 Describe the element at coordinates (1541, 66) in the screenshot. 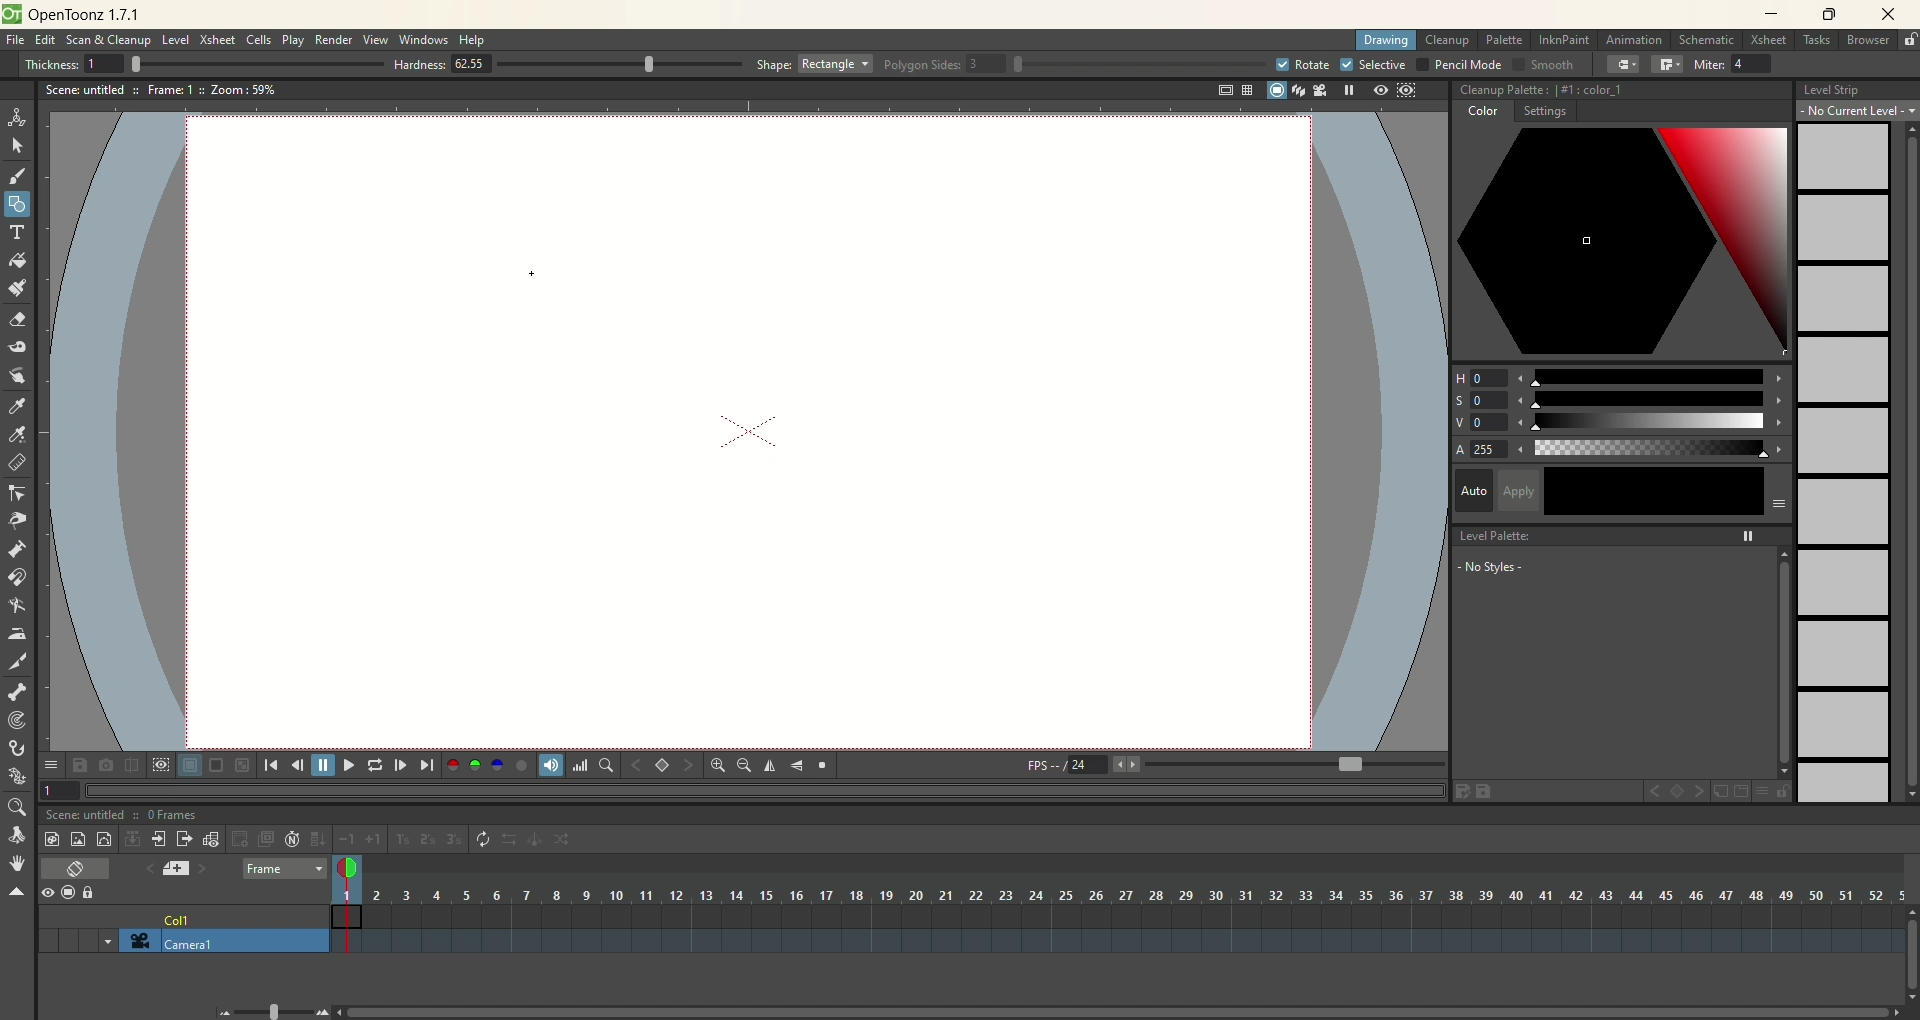

I see `smooth` at that location.